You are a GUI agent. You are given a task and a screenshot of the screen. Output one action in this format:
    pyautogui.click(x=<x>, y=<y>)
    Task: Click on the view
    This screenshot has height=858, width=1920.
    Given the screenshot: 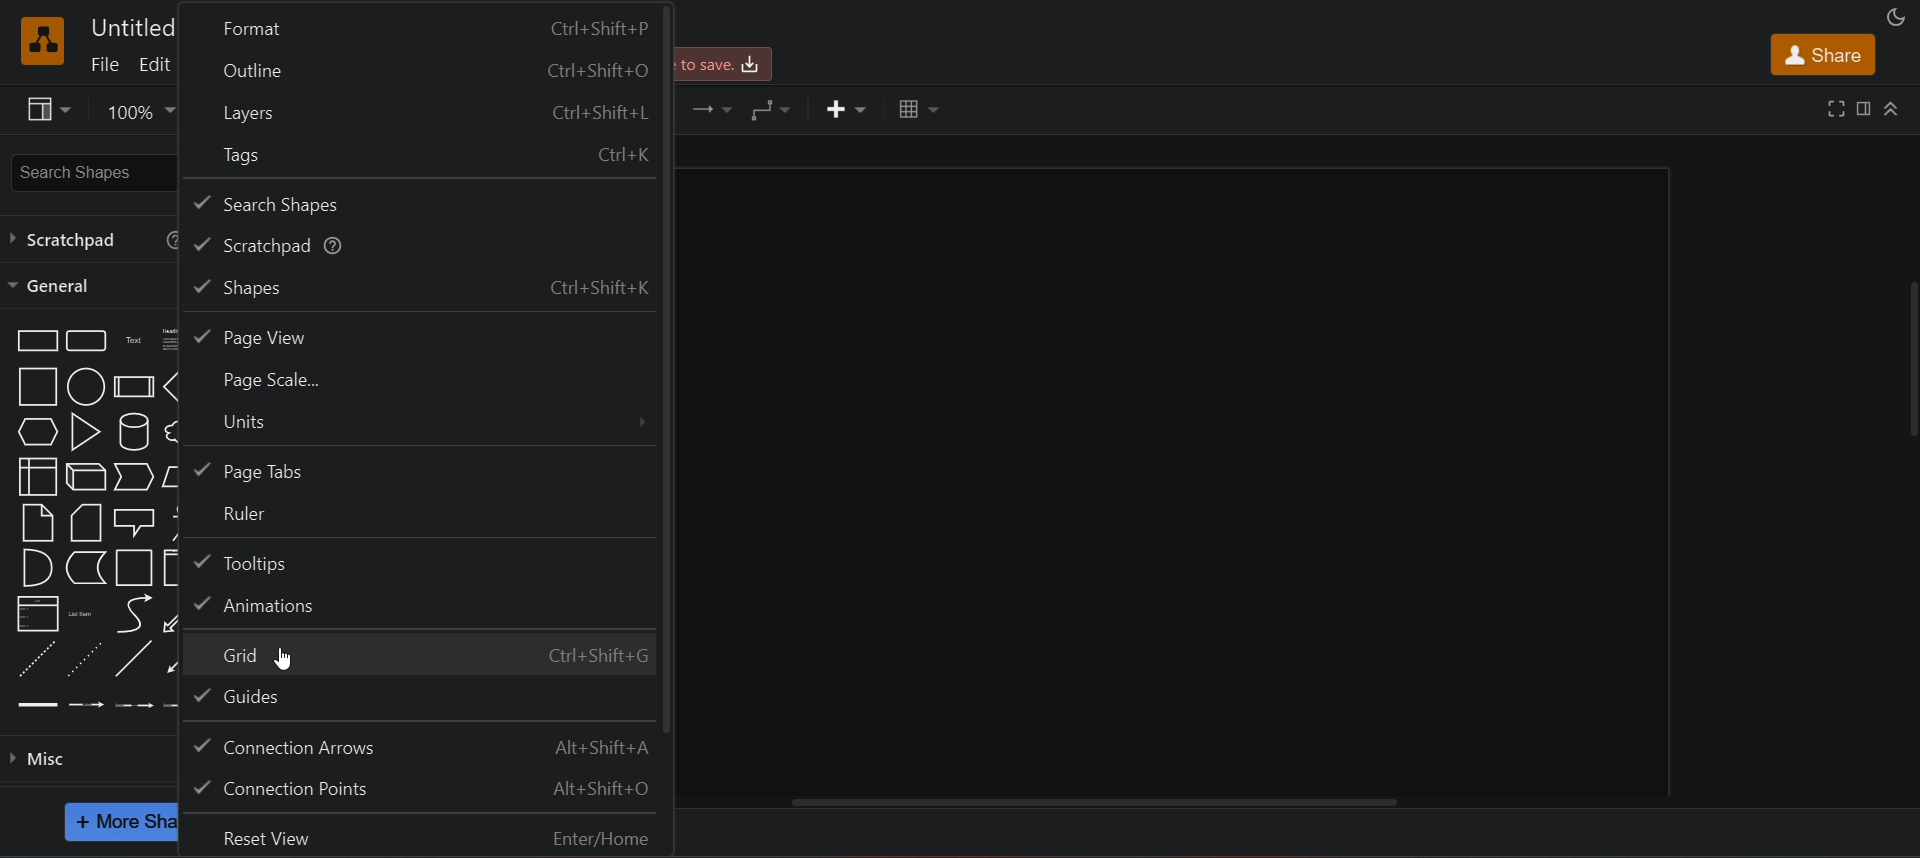 What is the action you would take?
    pyautogui.click(x=44, y=109)
    